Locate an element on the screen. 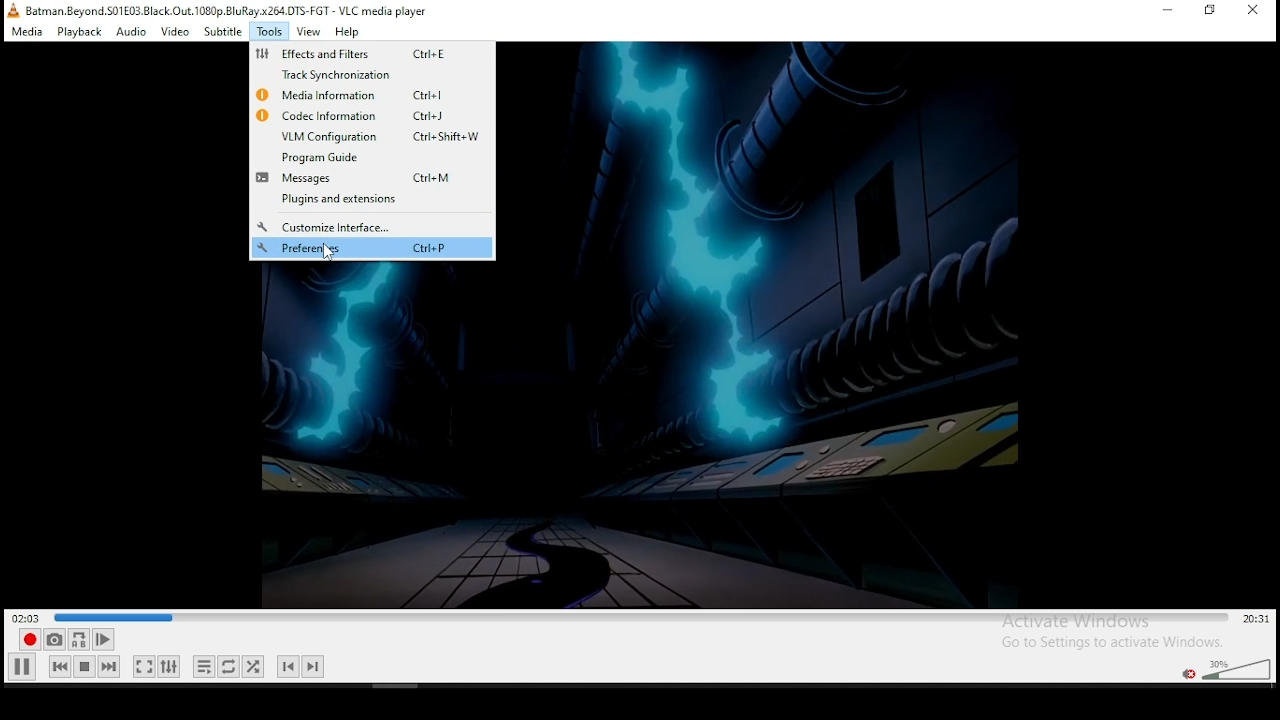 The image size is (1280, 720). audio is located at coordinates (131, 31).